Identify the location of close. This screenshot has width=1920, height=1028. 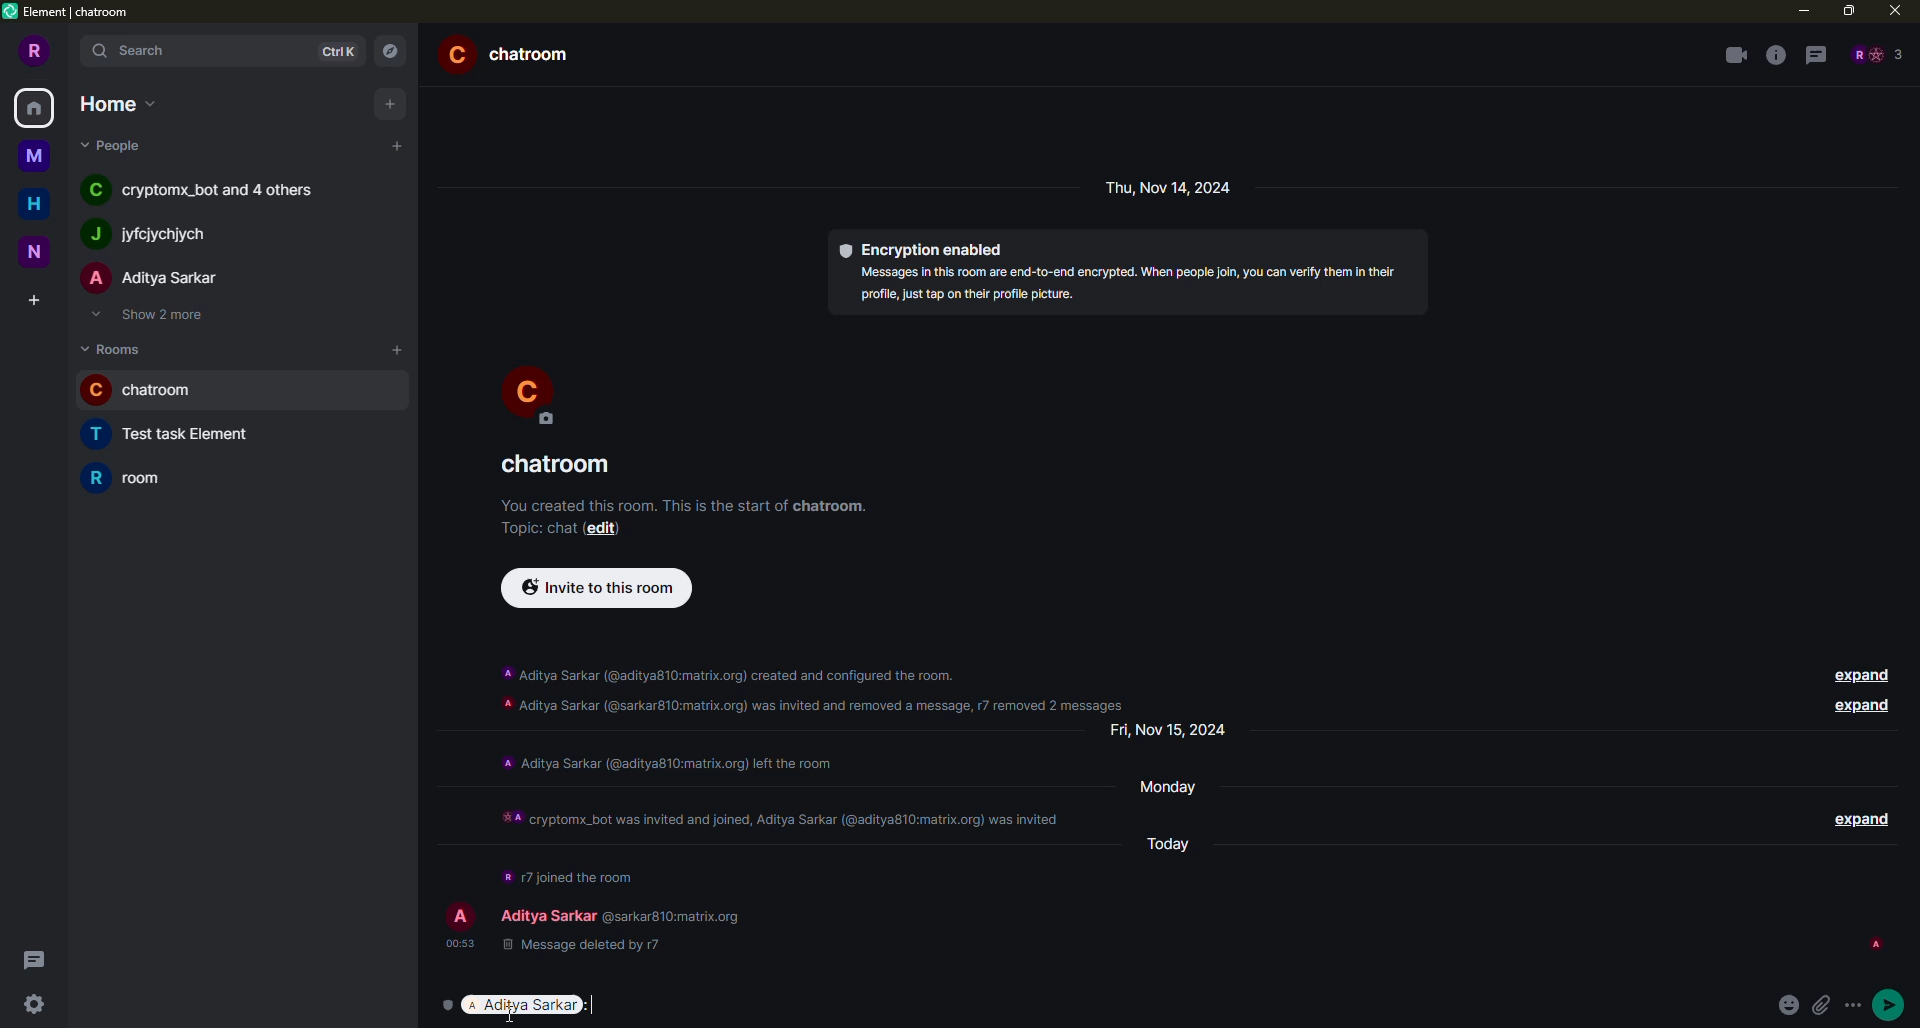
(1894, 10).